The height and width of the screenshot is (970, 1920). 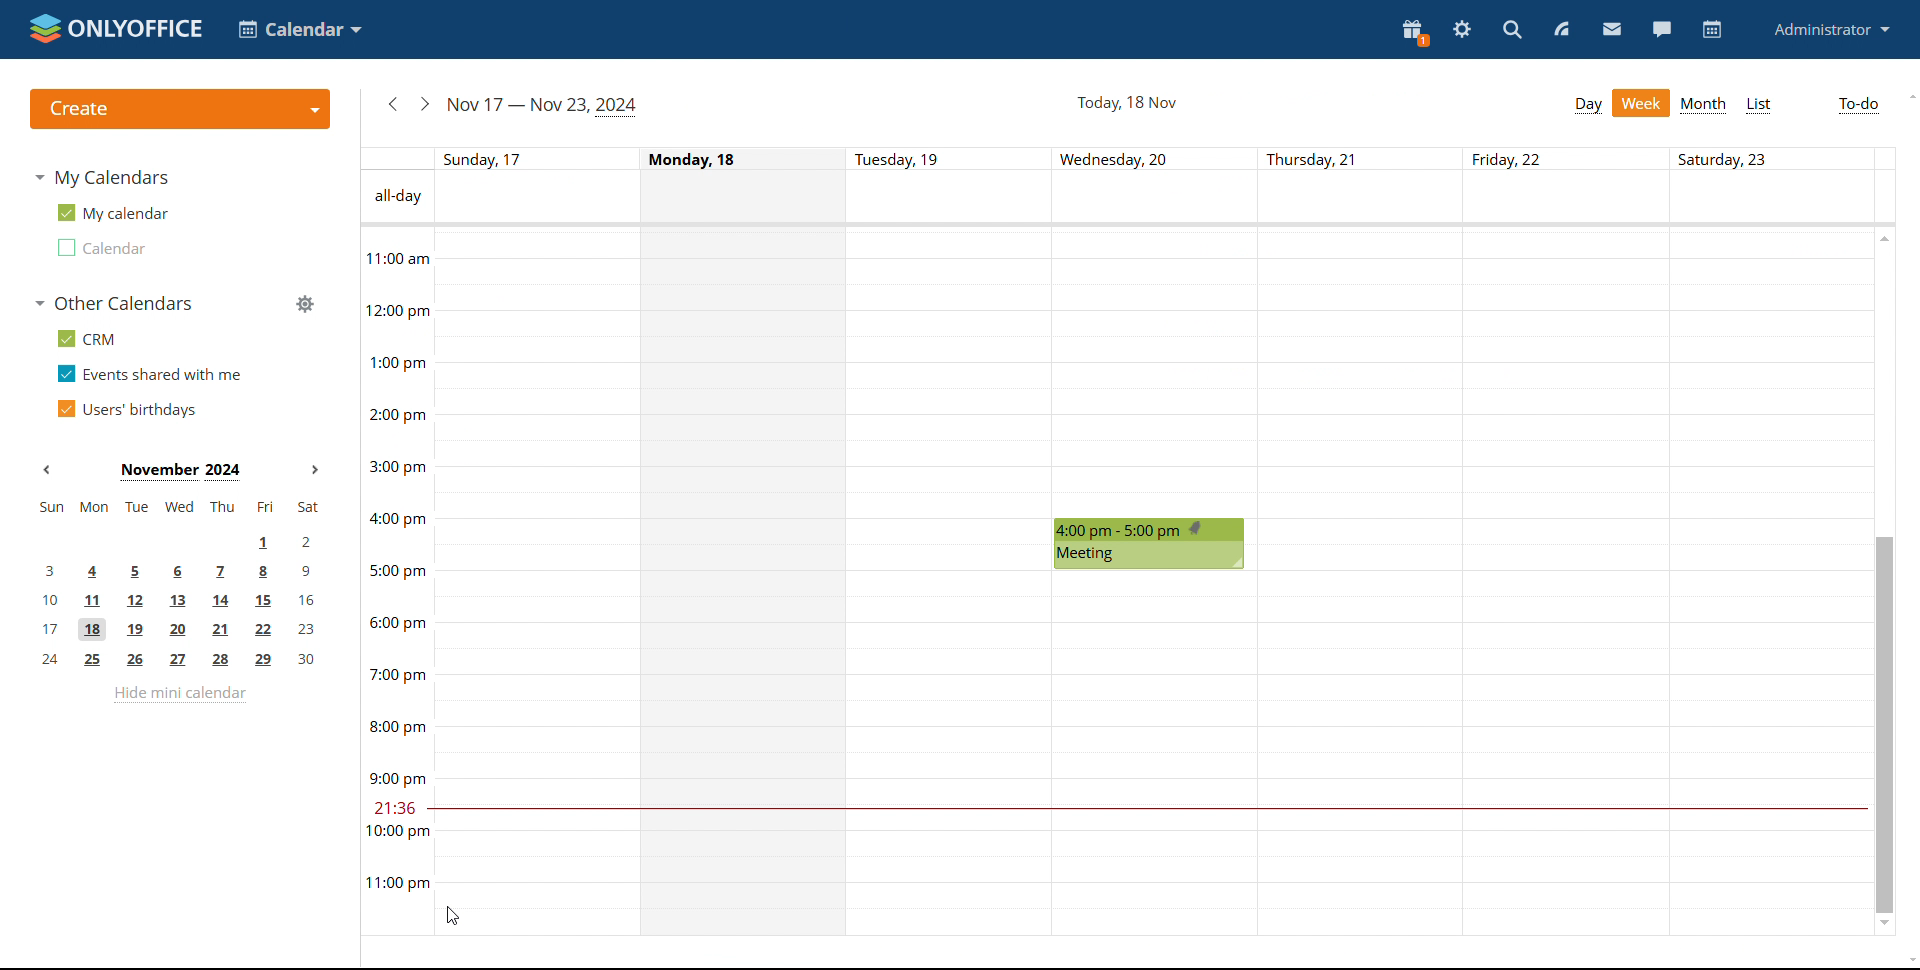 I want to click on list view, so click(x=1758, y=105).